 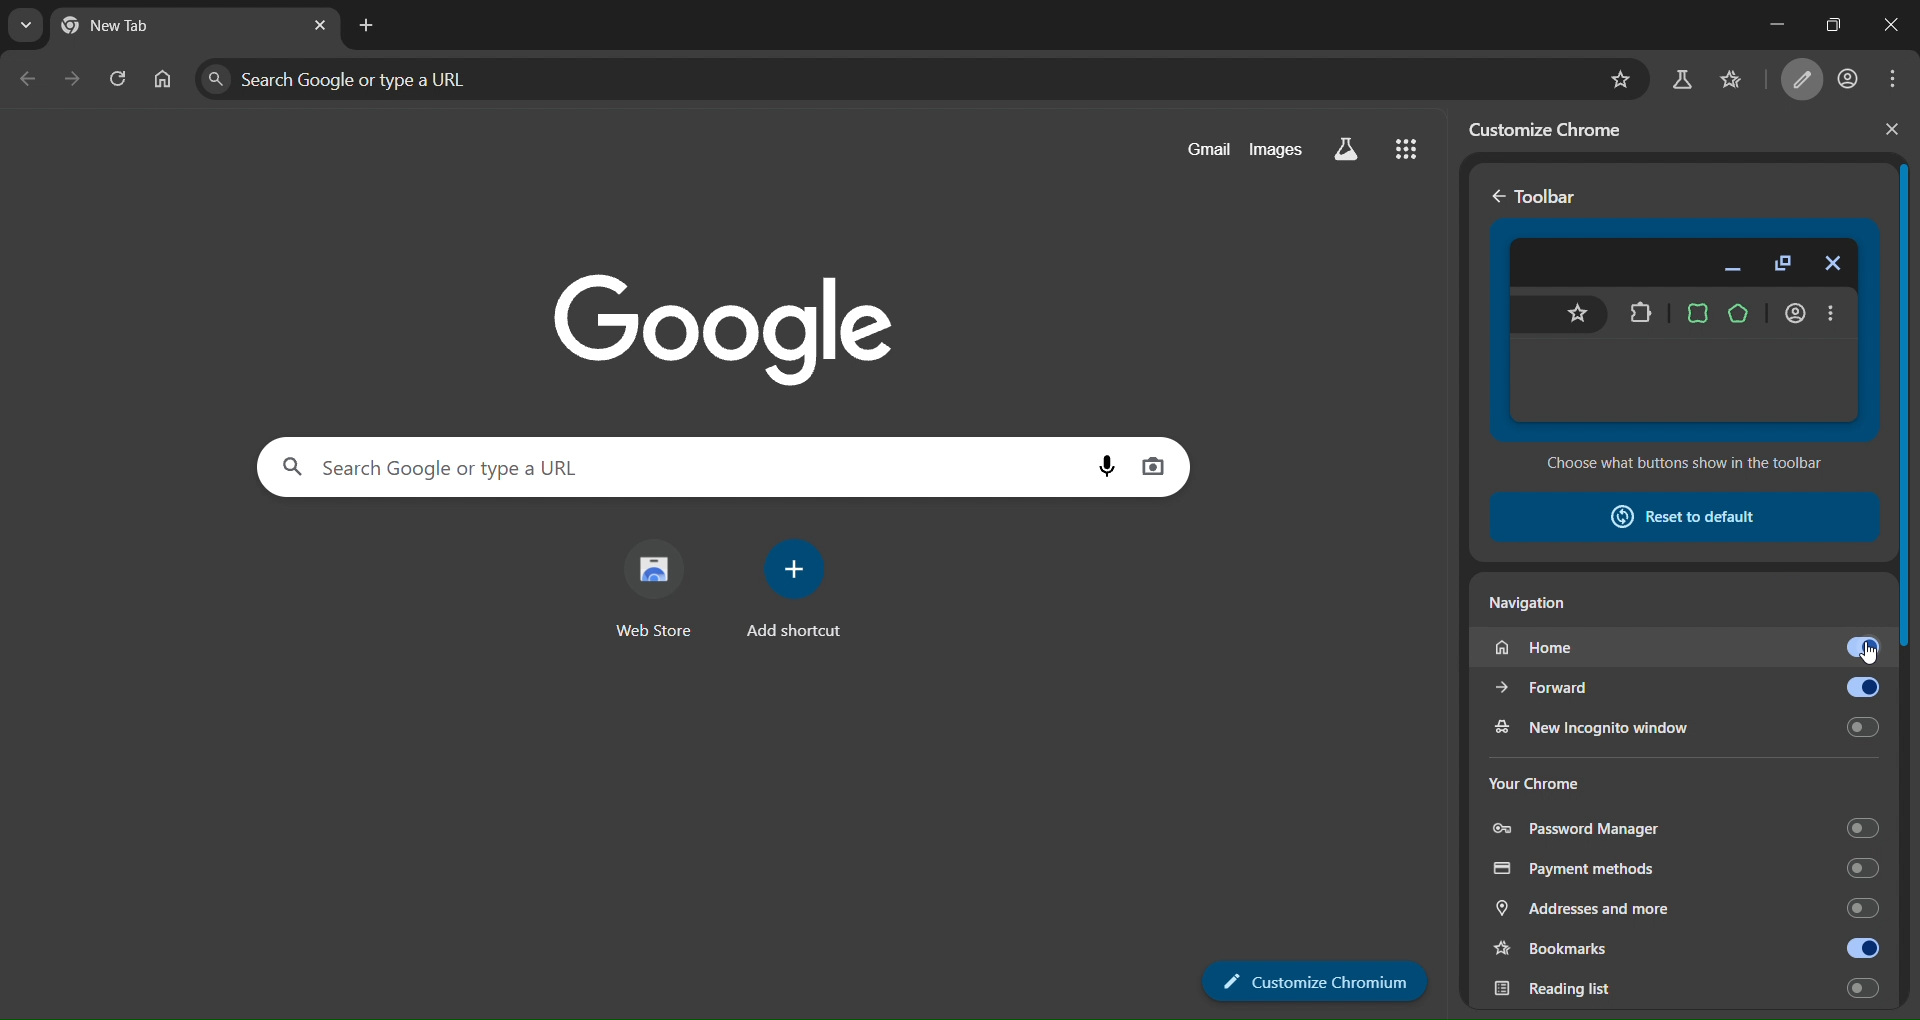 What do you see at coordinates (1536, 606) in the screenshot?
I see `Navigation` at bounding box center [1536, 606].